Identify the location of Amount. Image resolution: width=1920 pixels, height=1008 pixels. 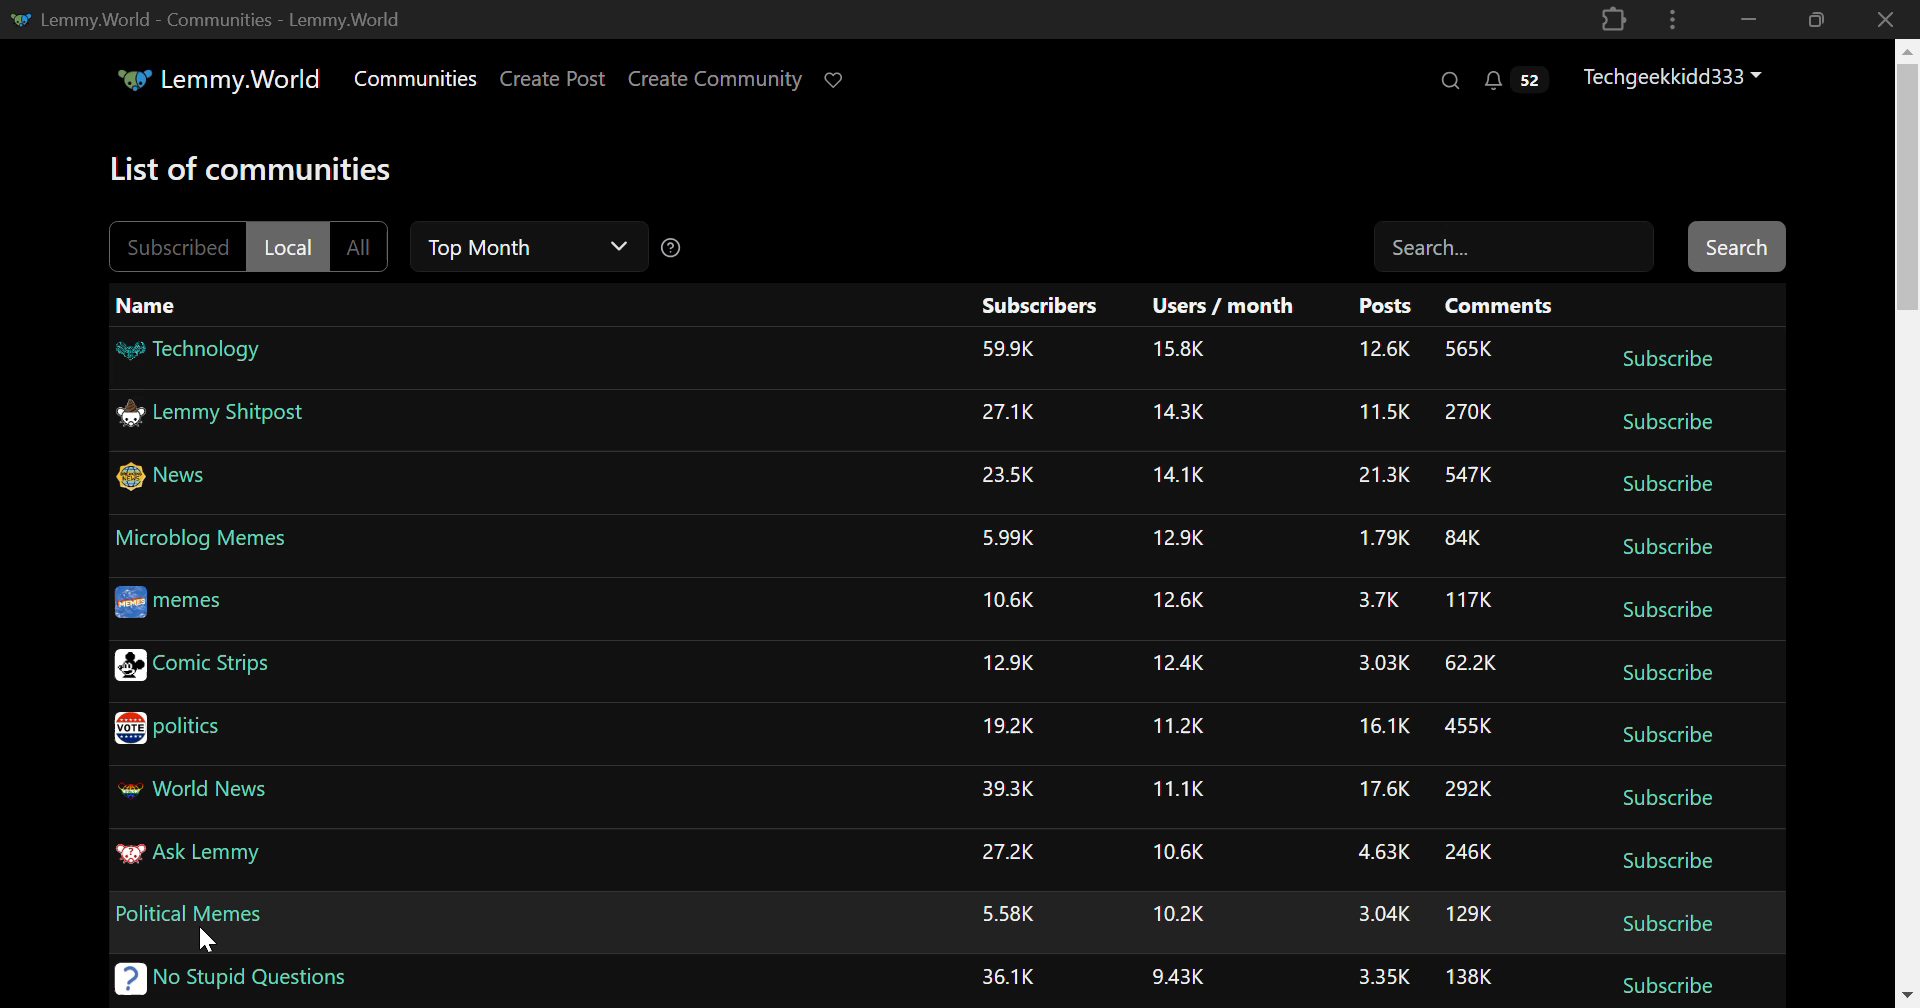
(1180, 788).